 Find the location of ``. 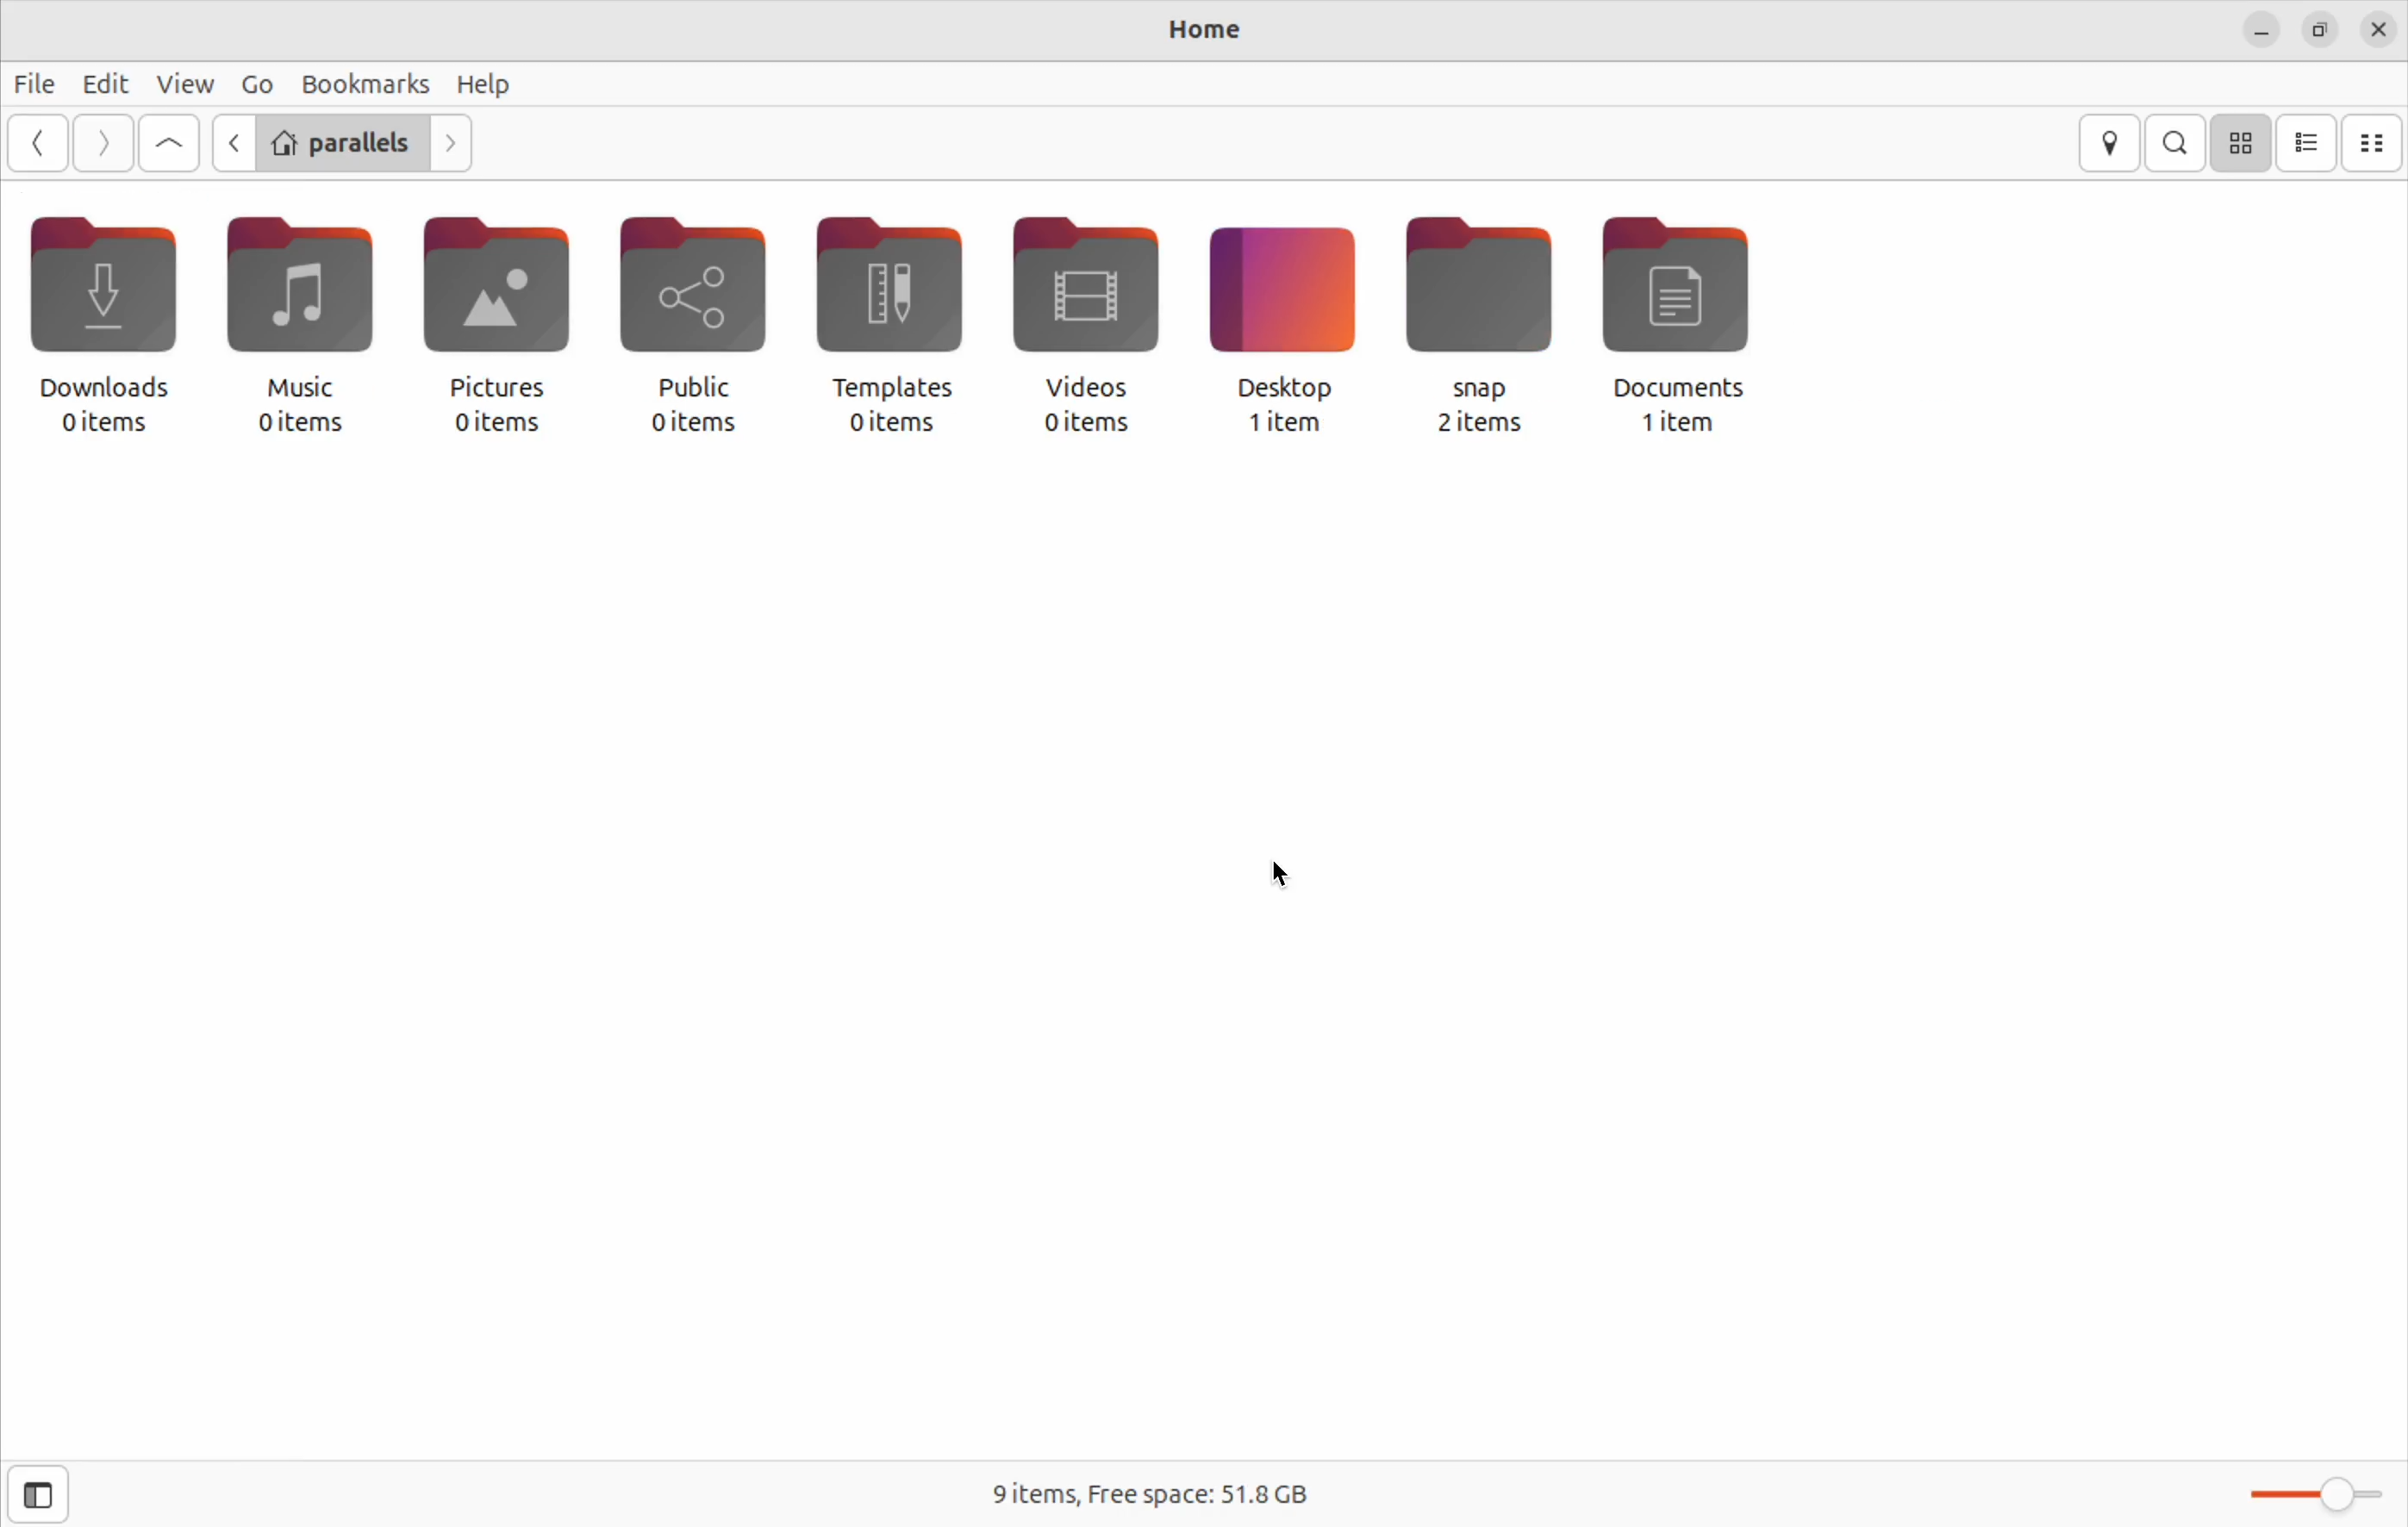

 is located at coordinates (256, 82).